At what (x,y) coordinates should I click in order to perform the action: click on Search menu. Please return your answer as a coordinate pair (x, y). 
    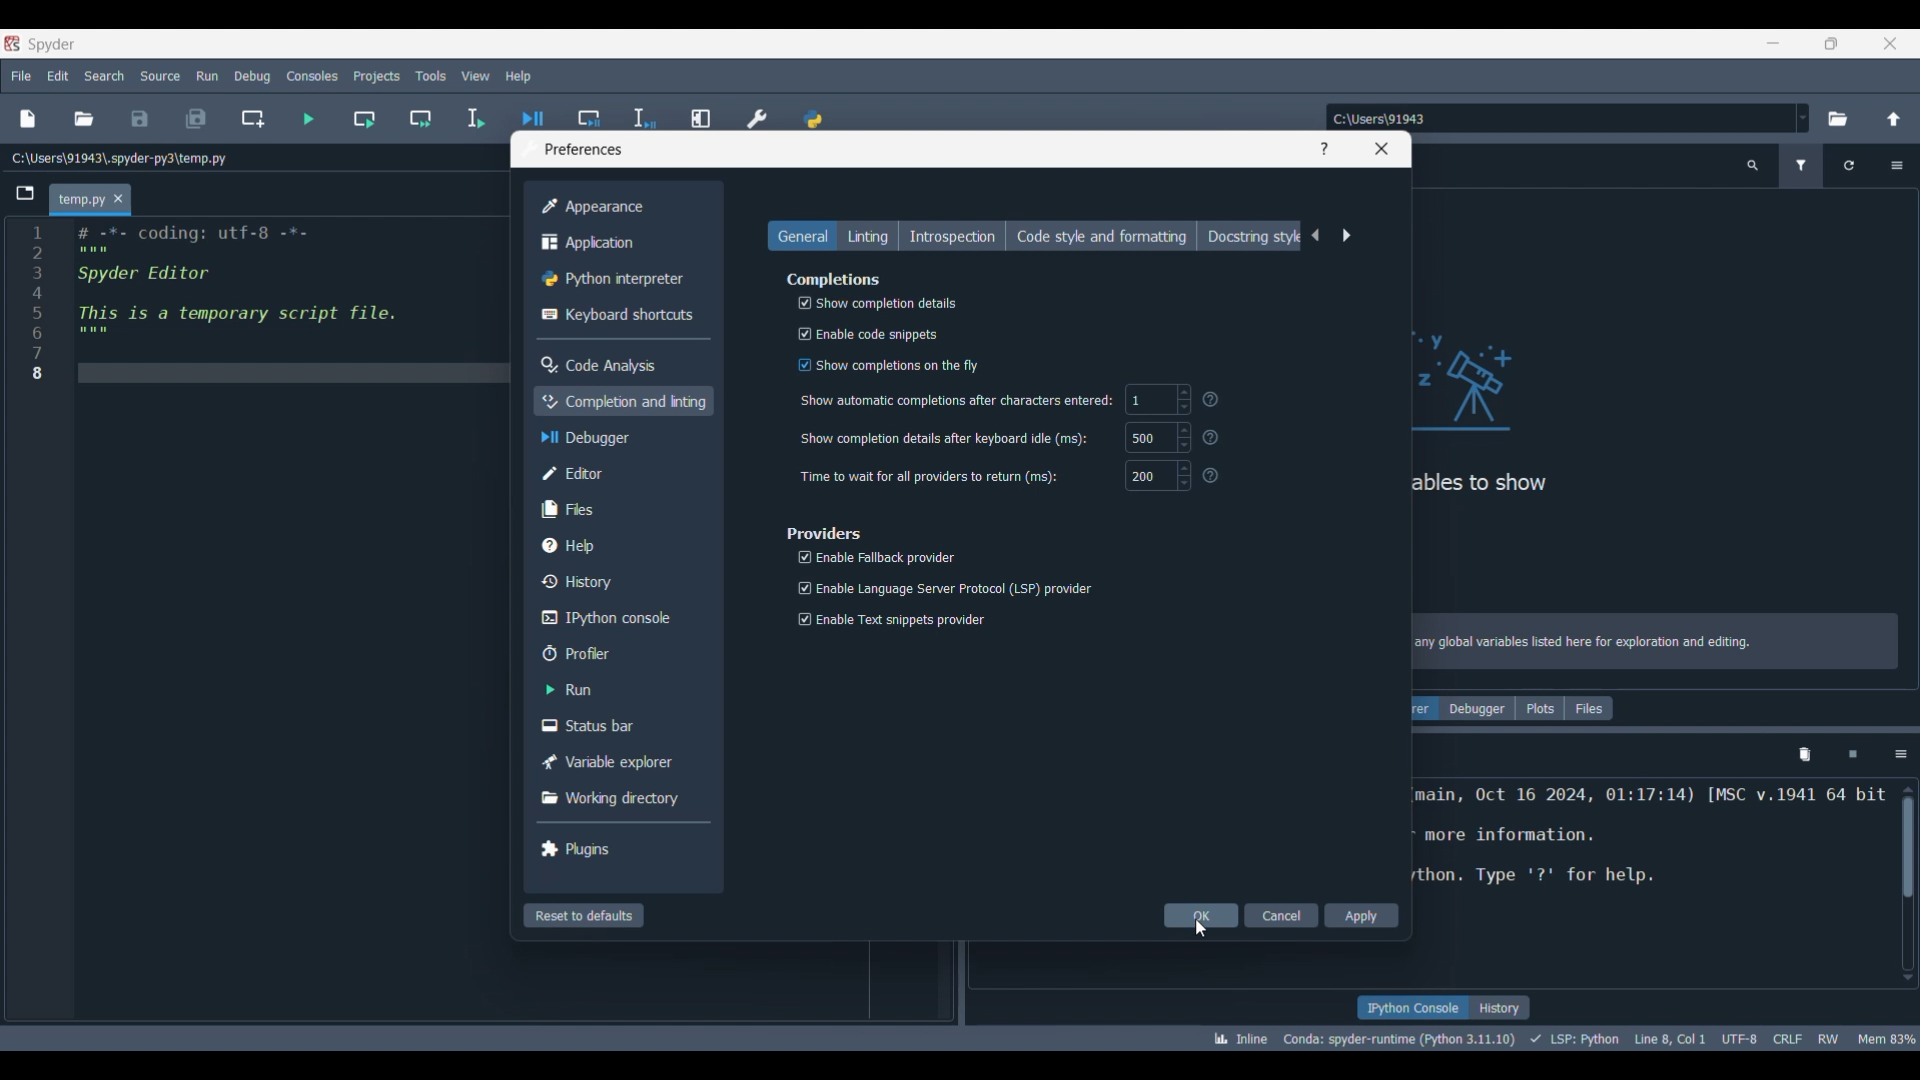
    Looking at the image, I should click on (104, 76).